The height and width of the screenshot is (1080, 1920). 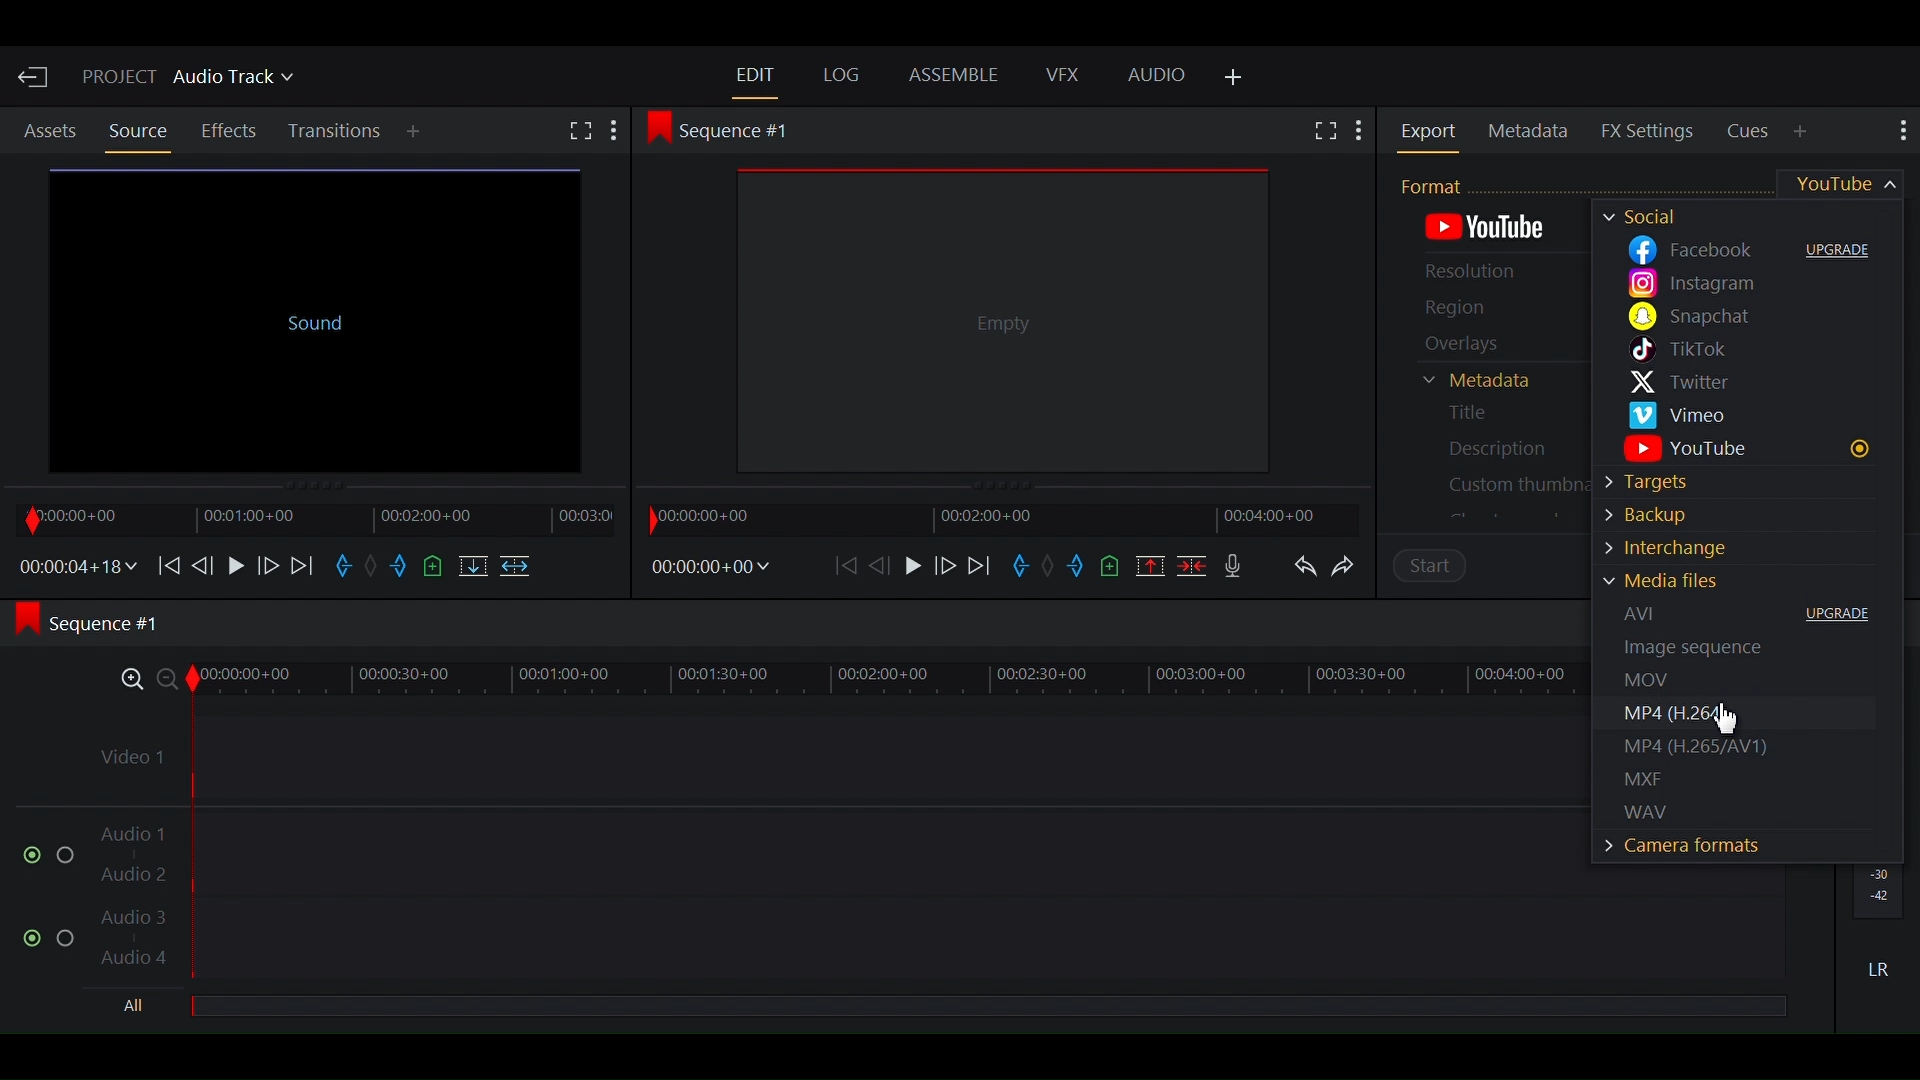 I want to click on FX Settings, so click(x=1648, y=130).